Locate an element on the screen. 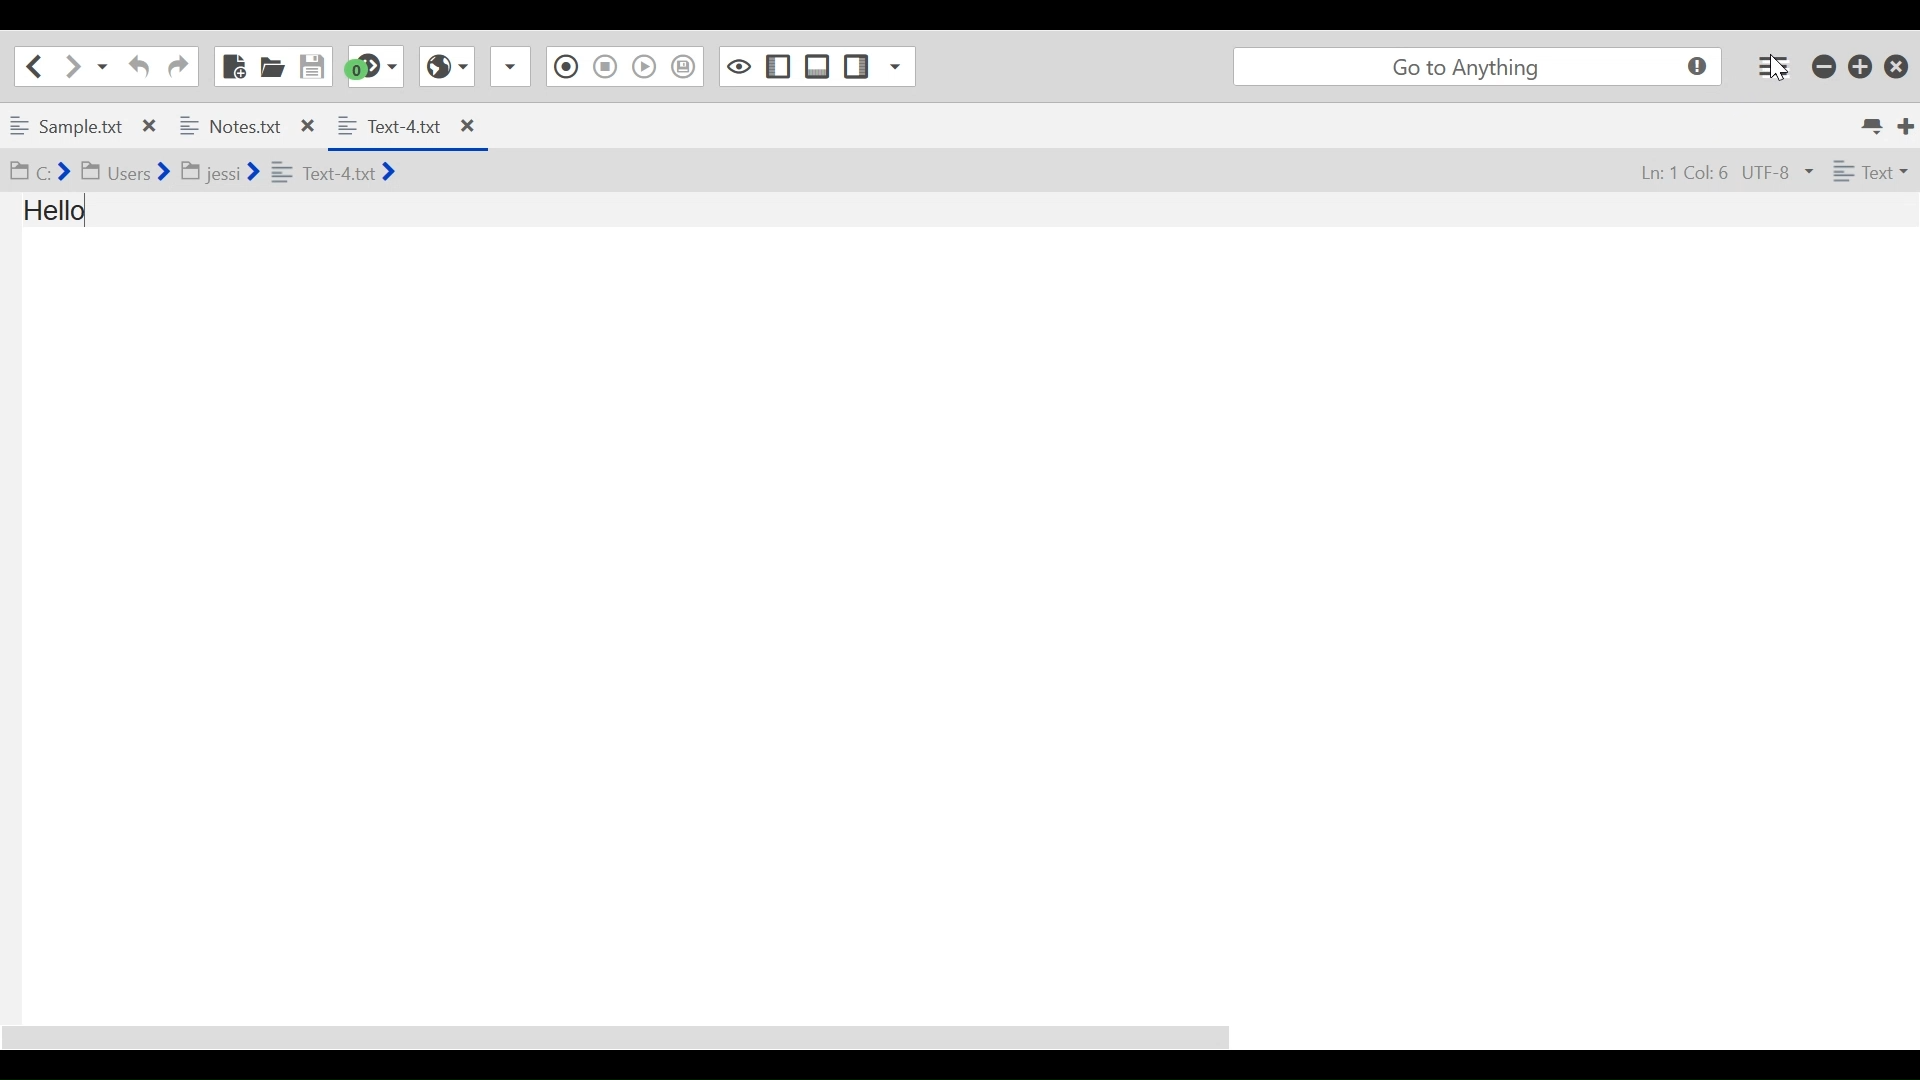  File Encoding is located at coordinates (1777, 170).